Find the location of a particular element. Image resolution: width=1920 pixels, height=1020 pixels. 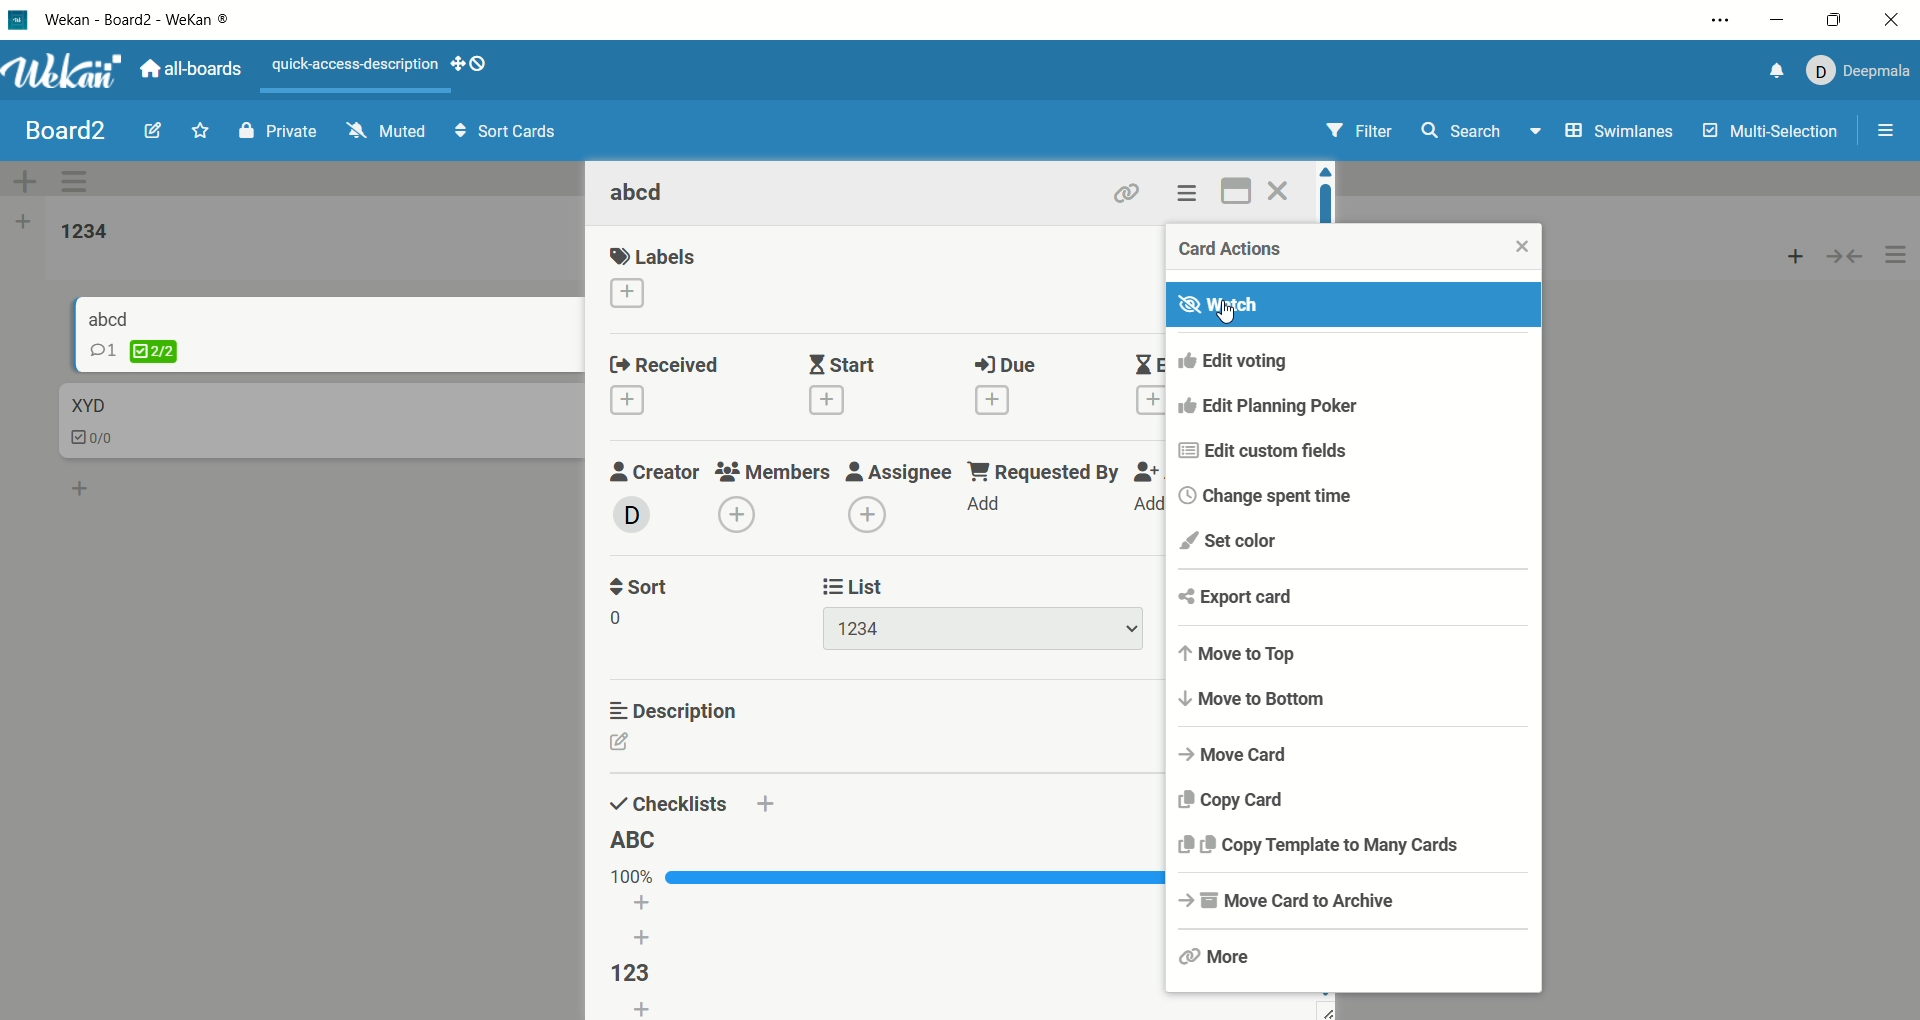

notification is located at coordinates (1775, 73).